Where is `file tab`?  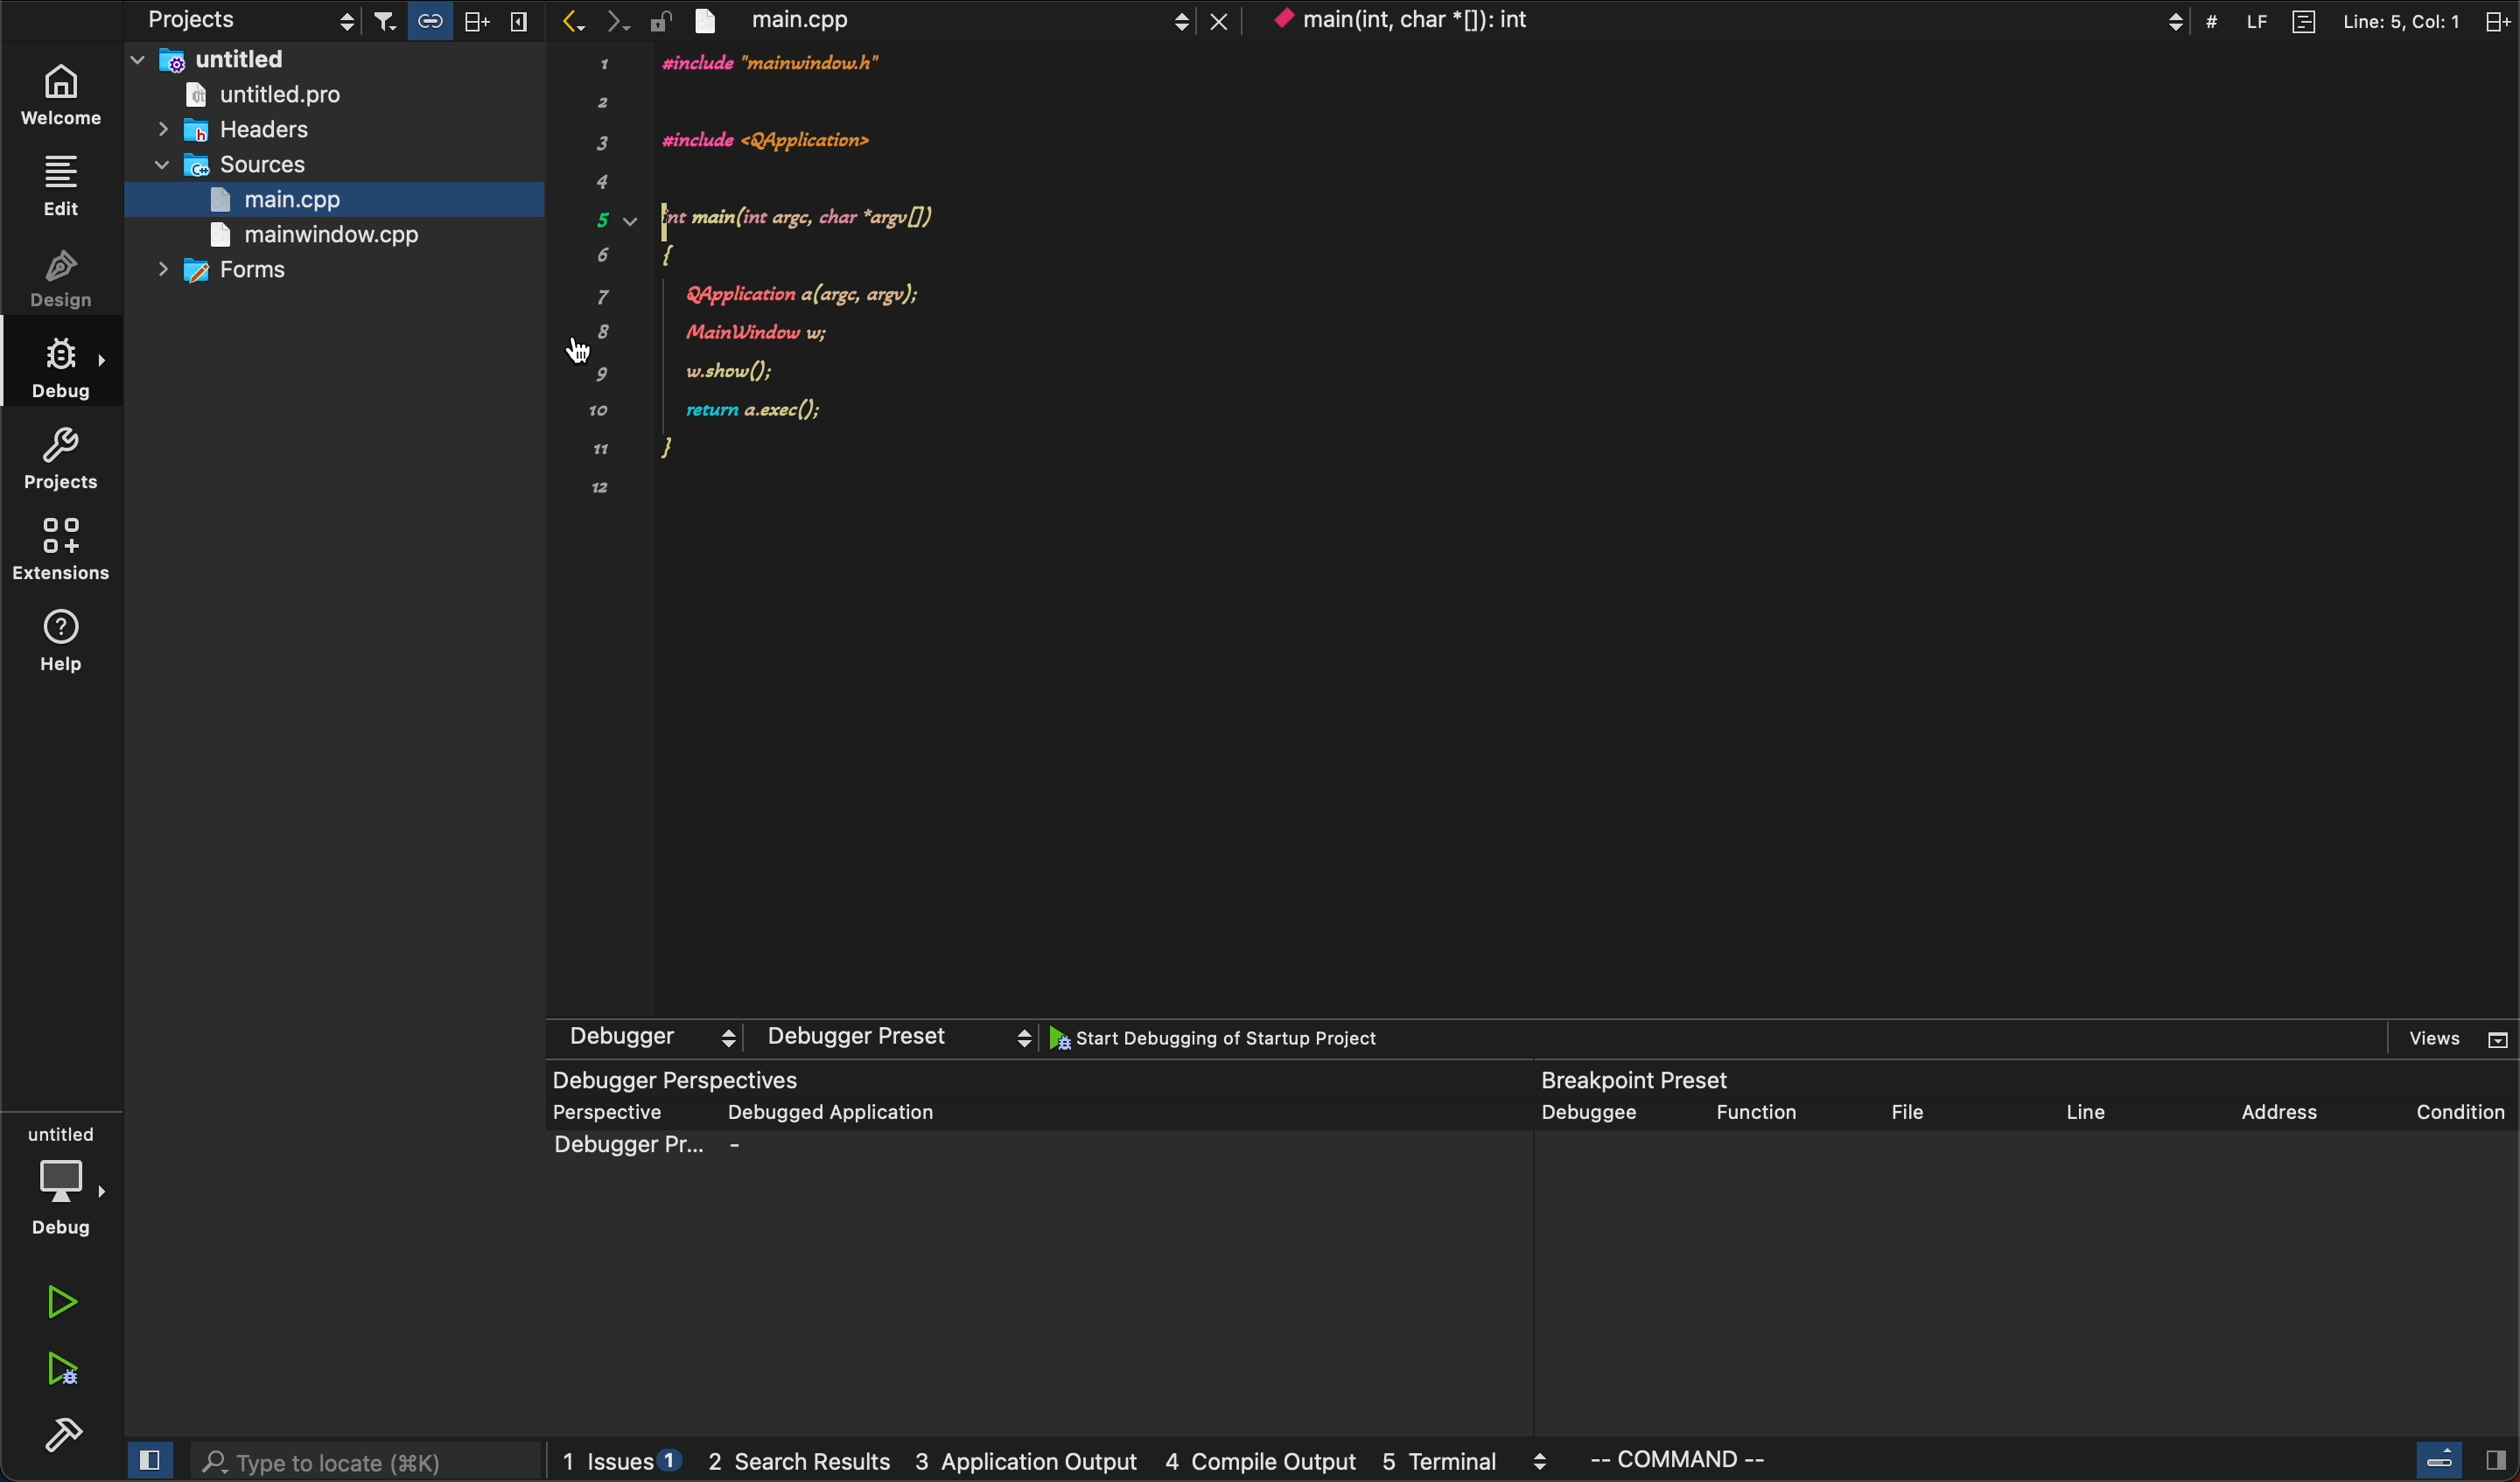
file tab is located at coordinates (957, 22).